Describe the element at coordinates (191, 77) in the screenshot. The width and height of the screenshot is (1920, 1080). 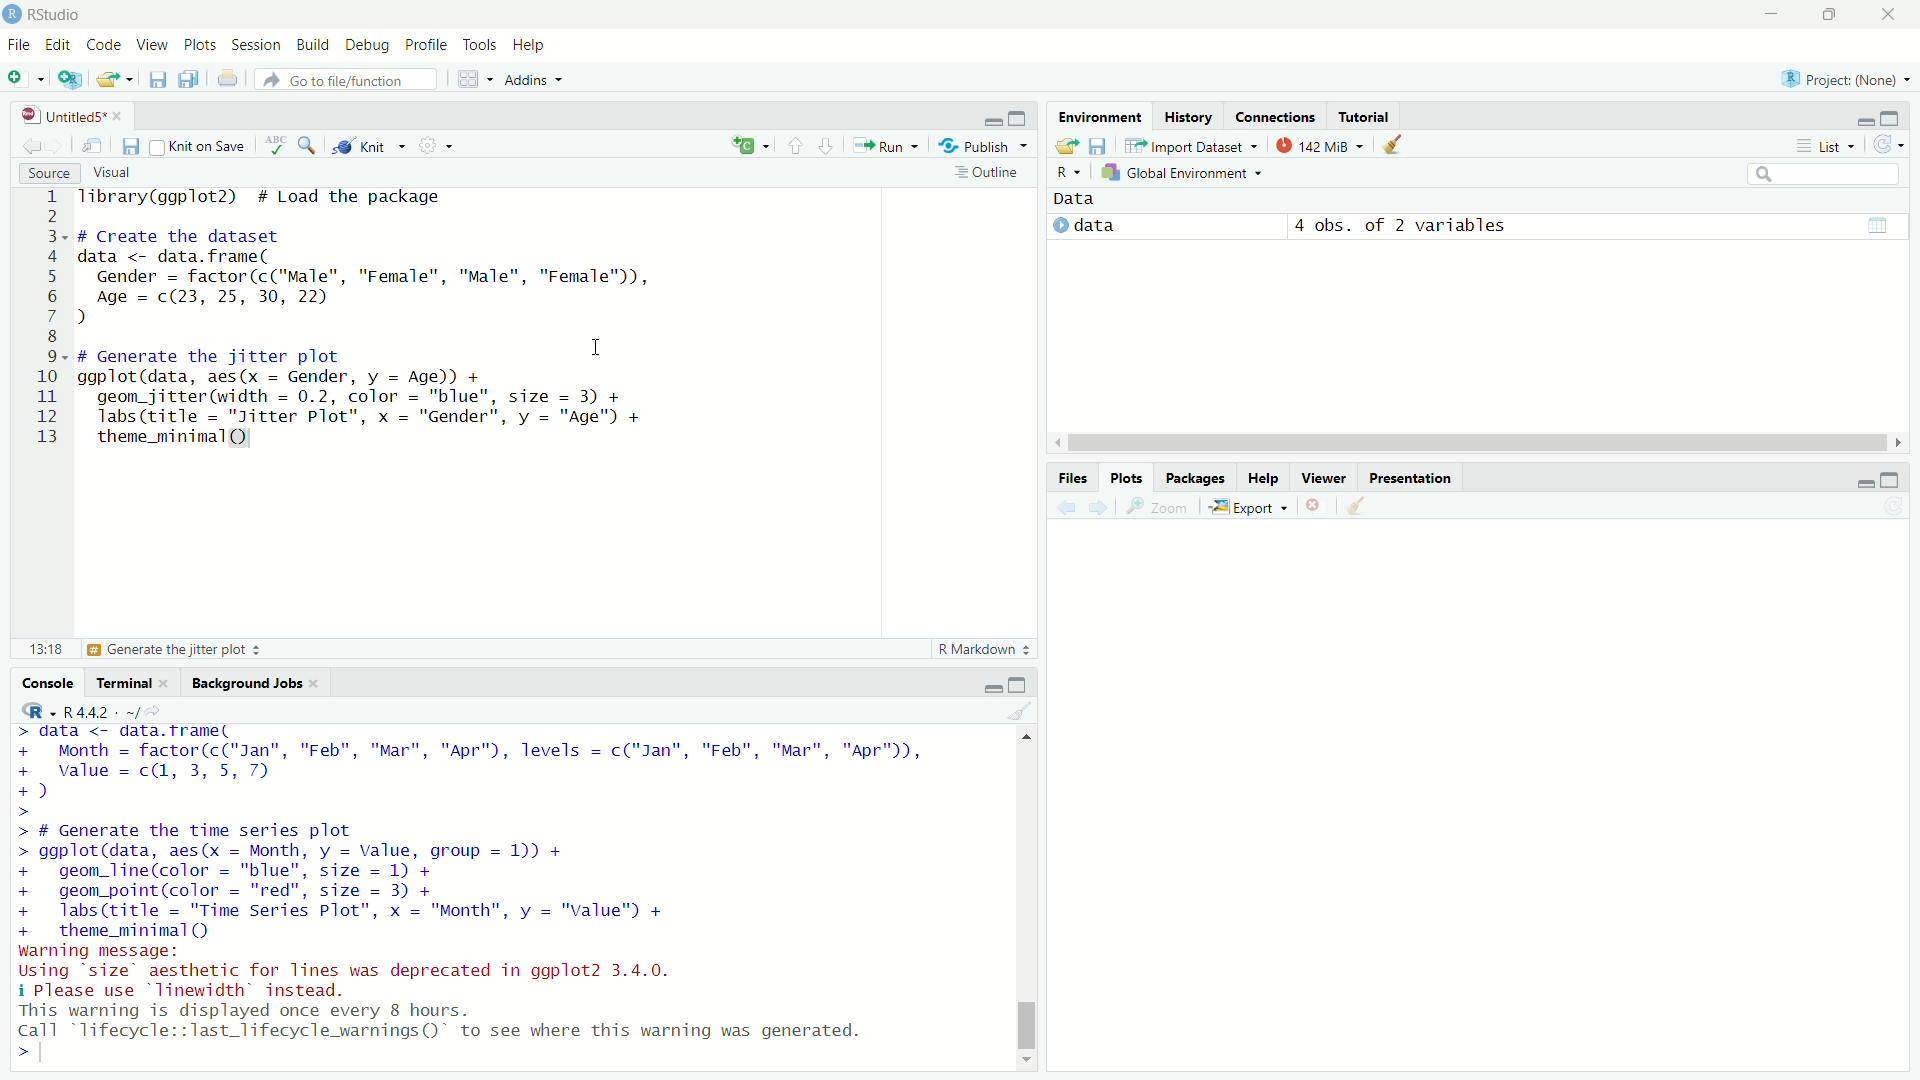
I see `save all open documents` at that location.